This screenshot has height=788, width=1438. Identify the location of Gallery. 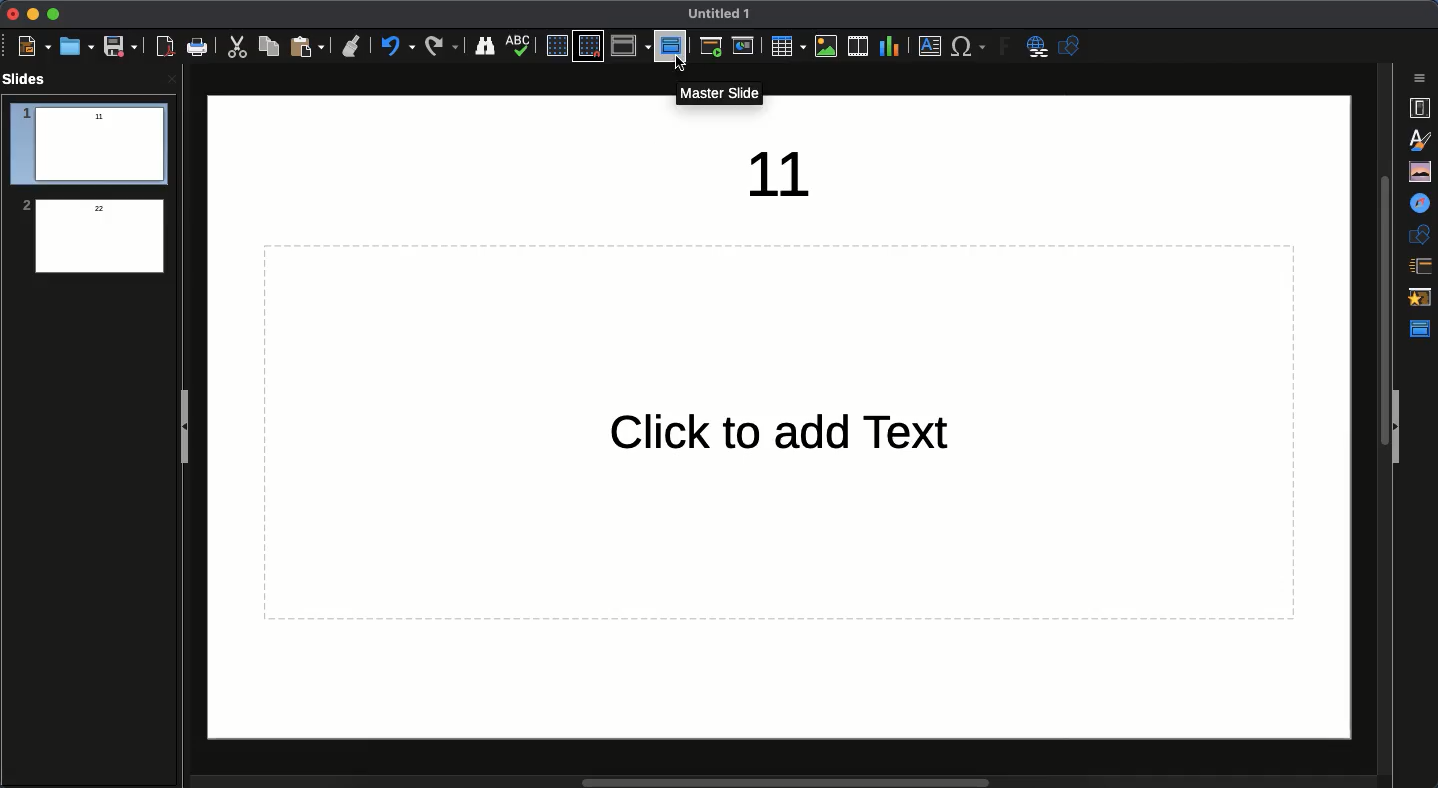
(1422, 171).